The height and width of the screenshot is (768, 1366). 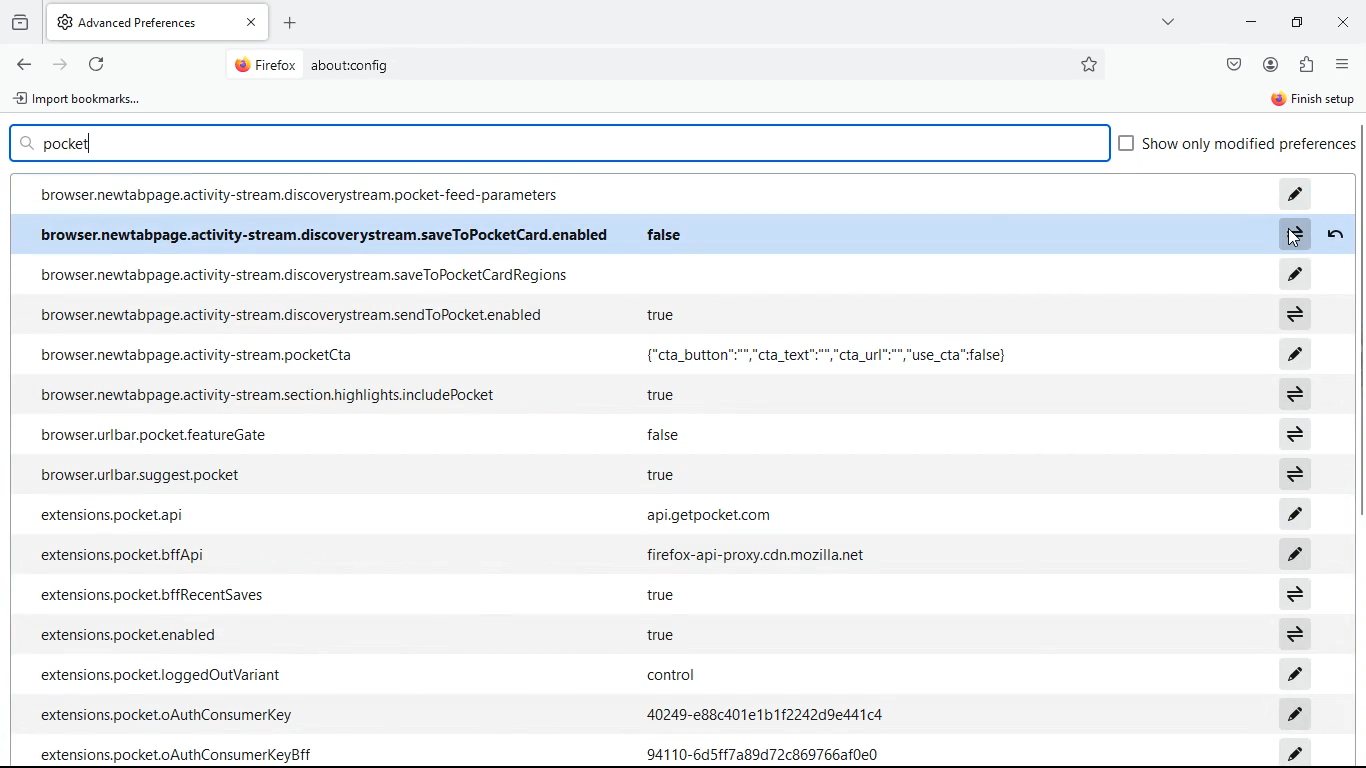 What do you see at coordinates (660, 436) in the screenshot?
I see `false` at bounding box center [660, 436].